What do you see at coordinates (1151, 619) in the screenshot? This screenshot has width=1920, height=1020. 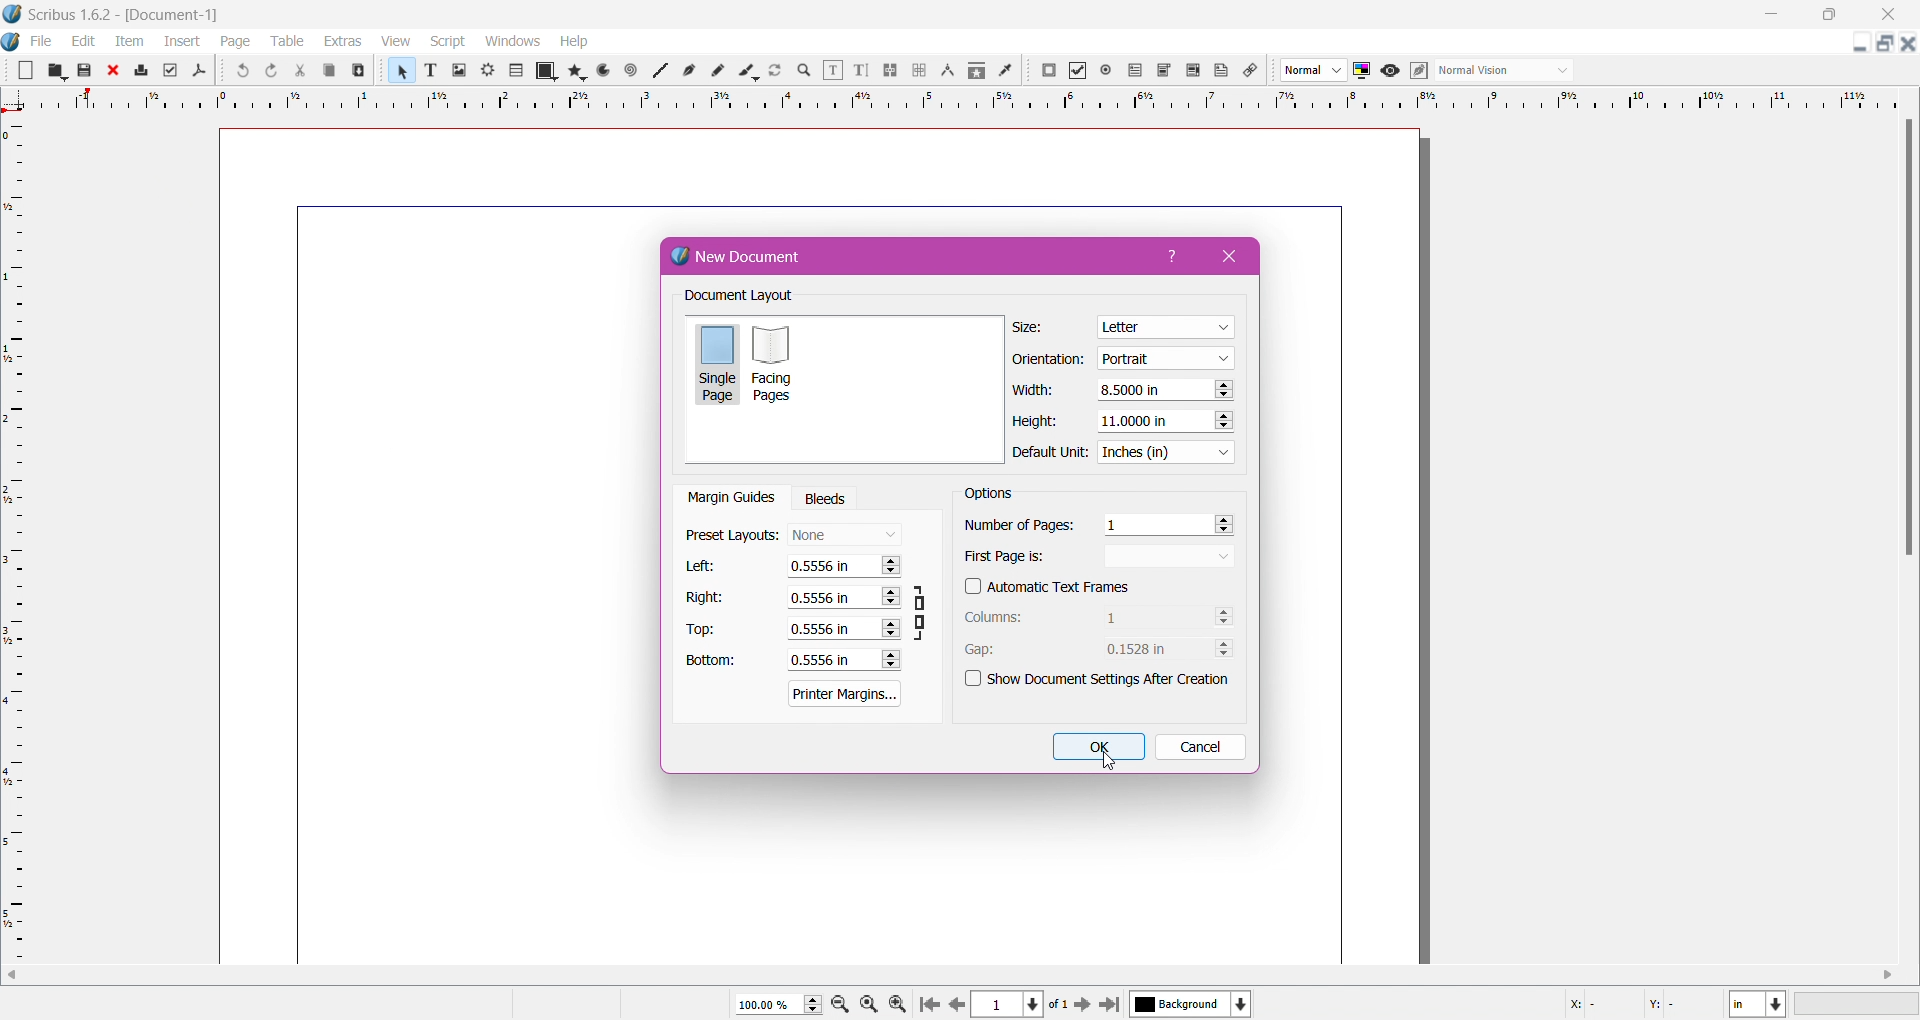 I see `1` at bounding box center [1151, 619].